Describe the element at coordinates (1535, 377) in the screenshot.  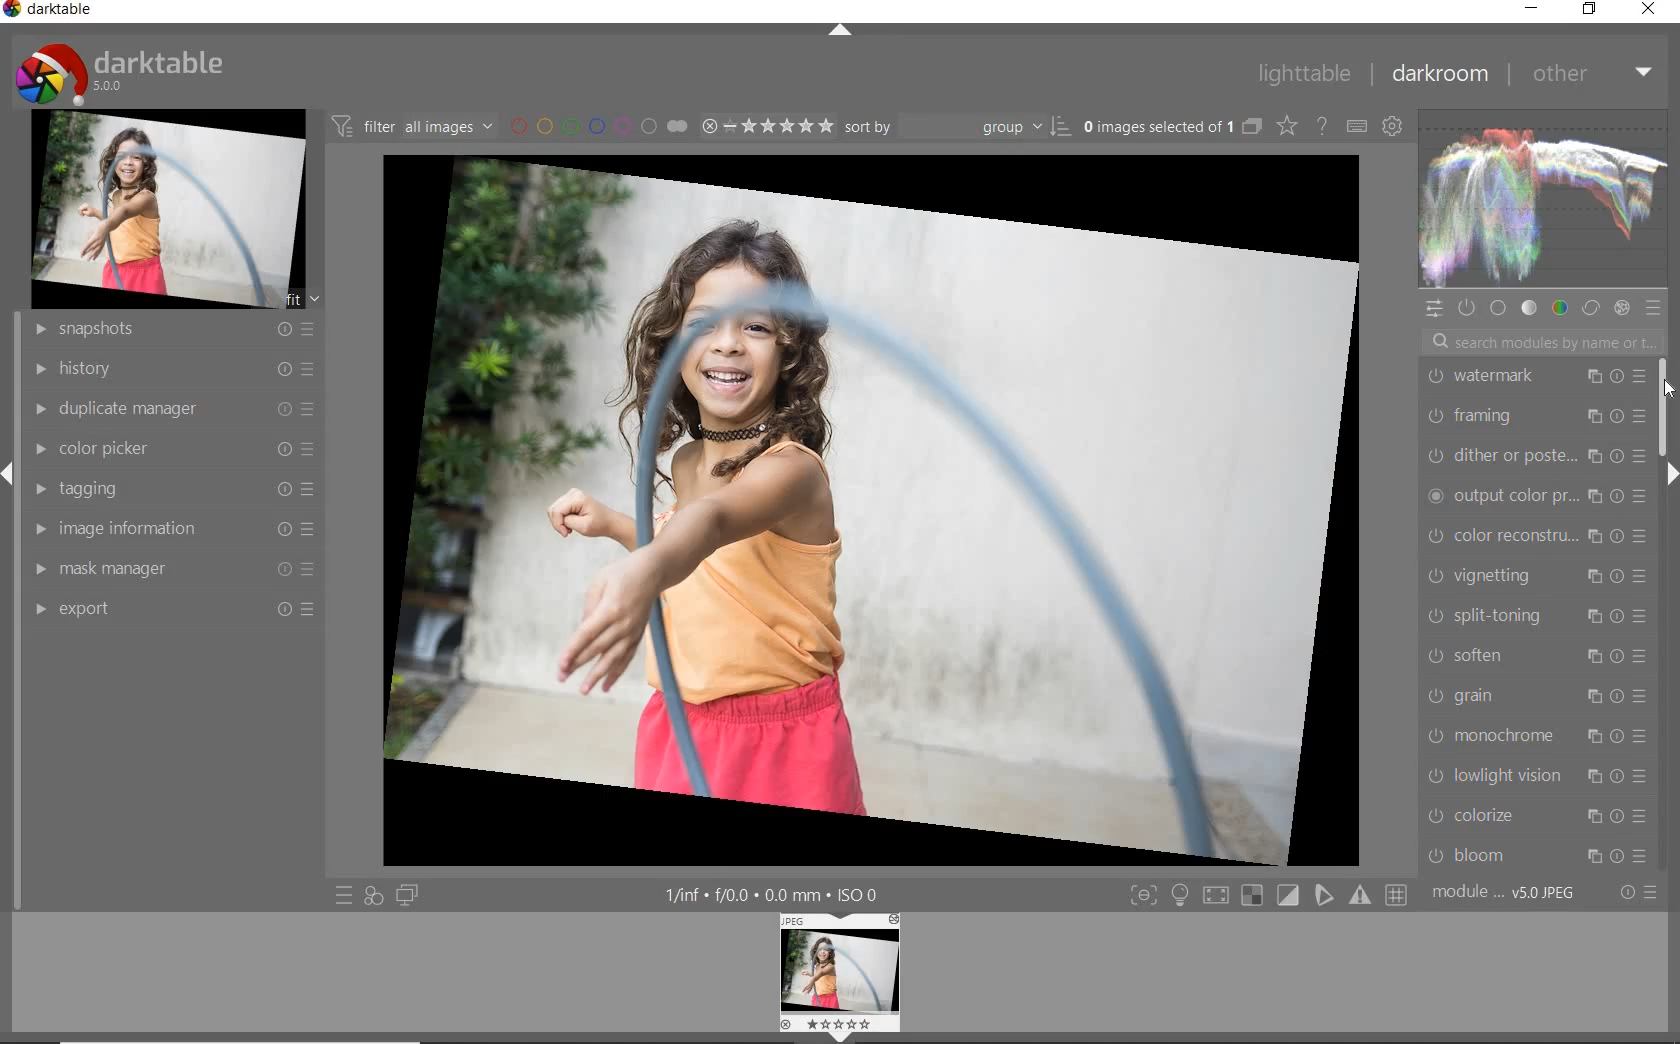
I see `watermark` at that location.